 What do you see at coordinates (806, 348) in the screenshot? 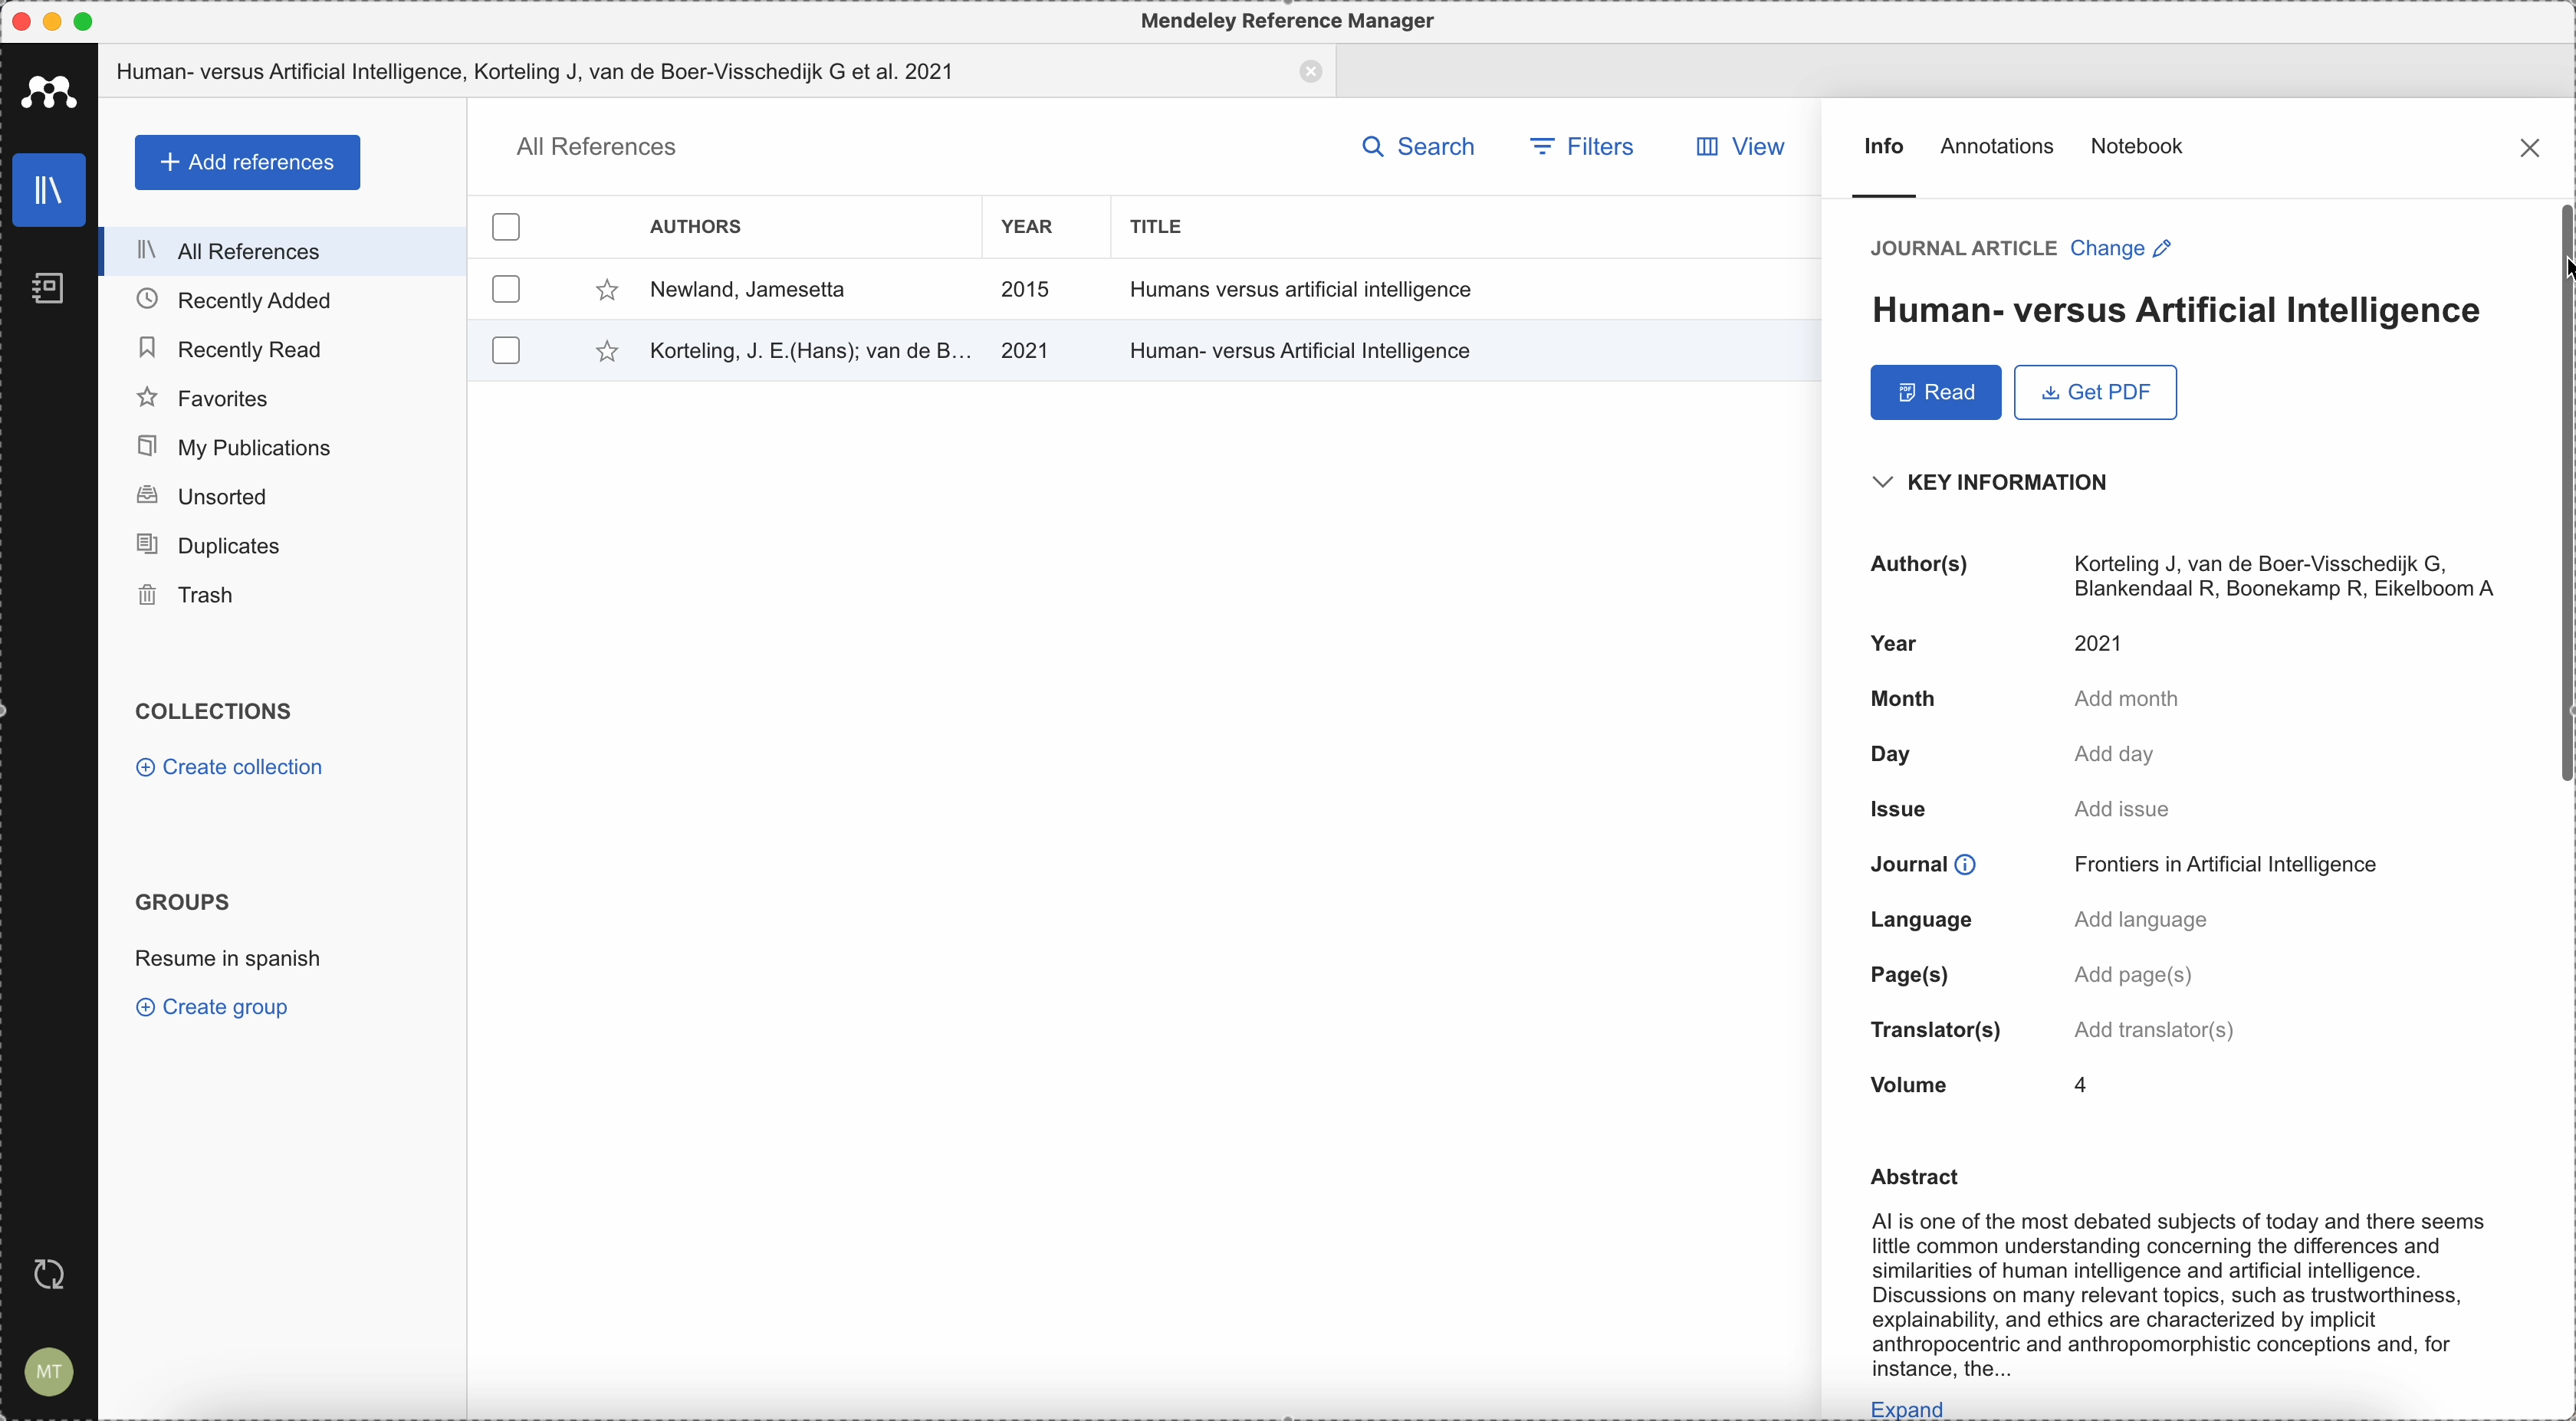
I see `Korteling, J.E(Hans); van de B.` at bounding box center [806, 348].